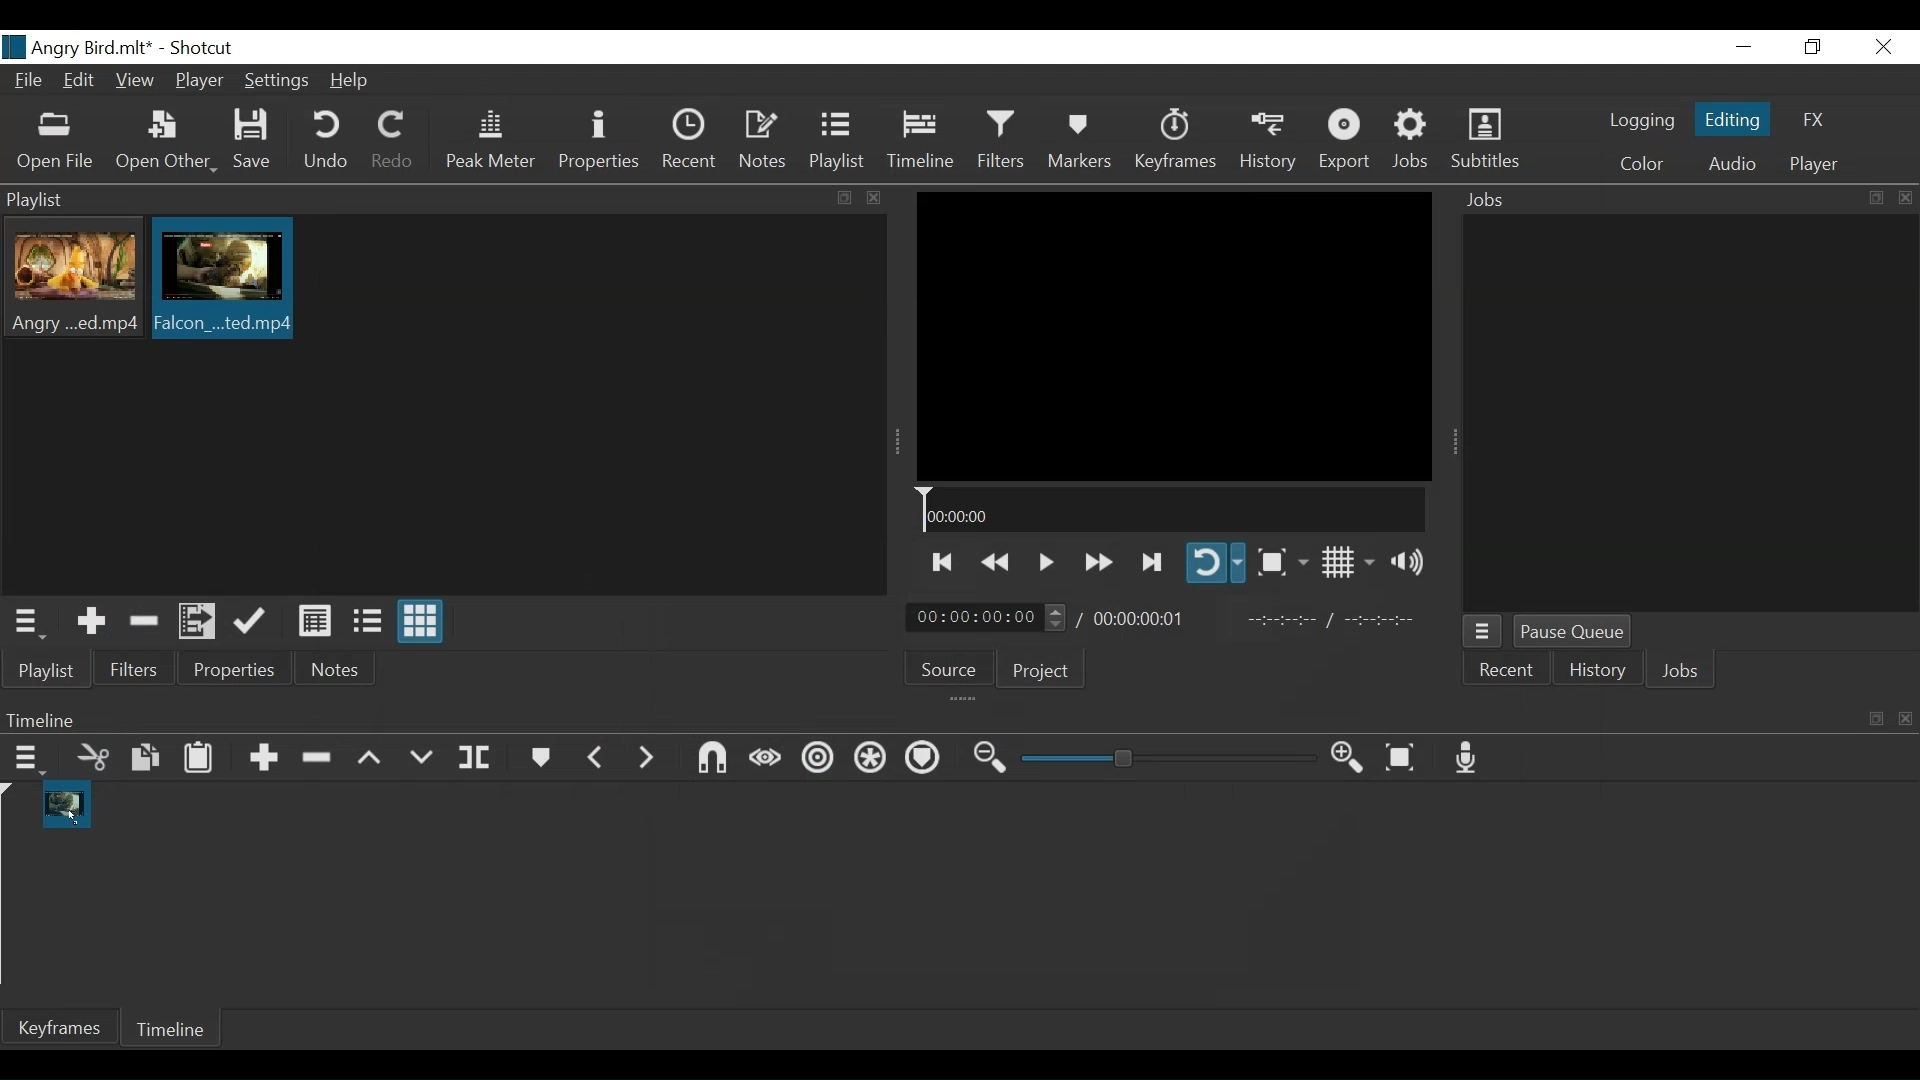 The height and width of the screenshot is (1080, 1920). Describe the element at coordinates (986, 618) in the screenshot. I see `Current duration` at that location.